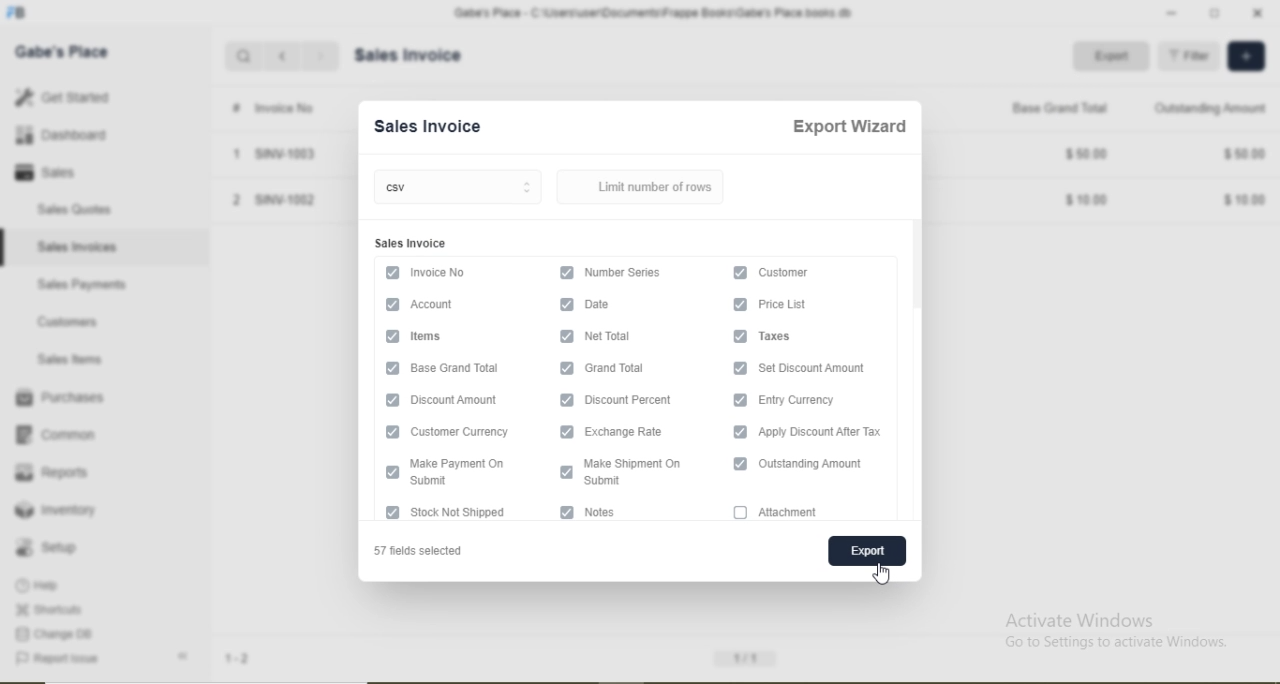 The width and height of the screenshot is (1280, 684). What do you see at coordinates (467, 434) in the screenshot?
I see `Customer Currency` at bounding box center [467, 434].